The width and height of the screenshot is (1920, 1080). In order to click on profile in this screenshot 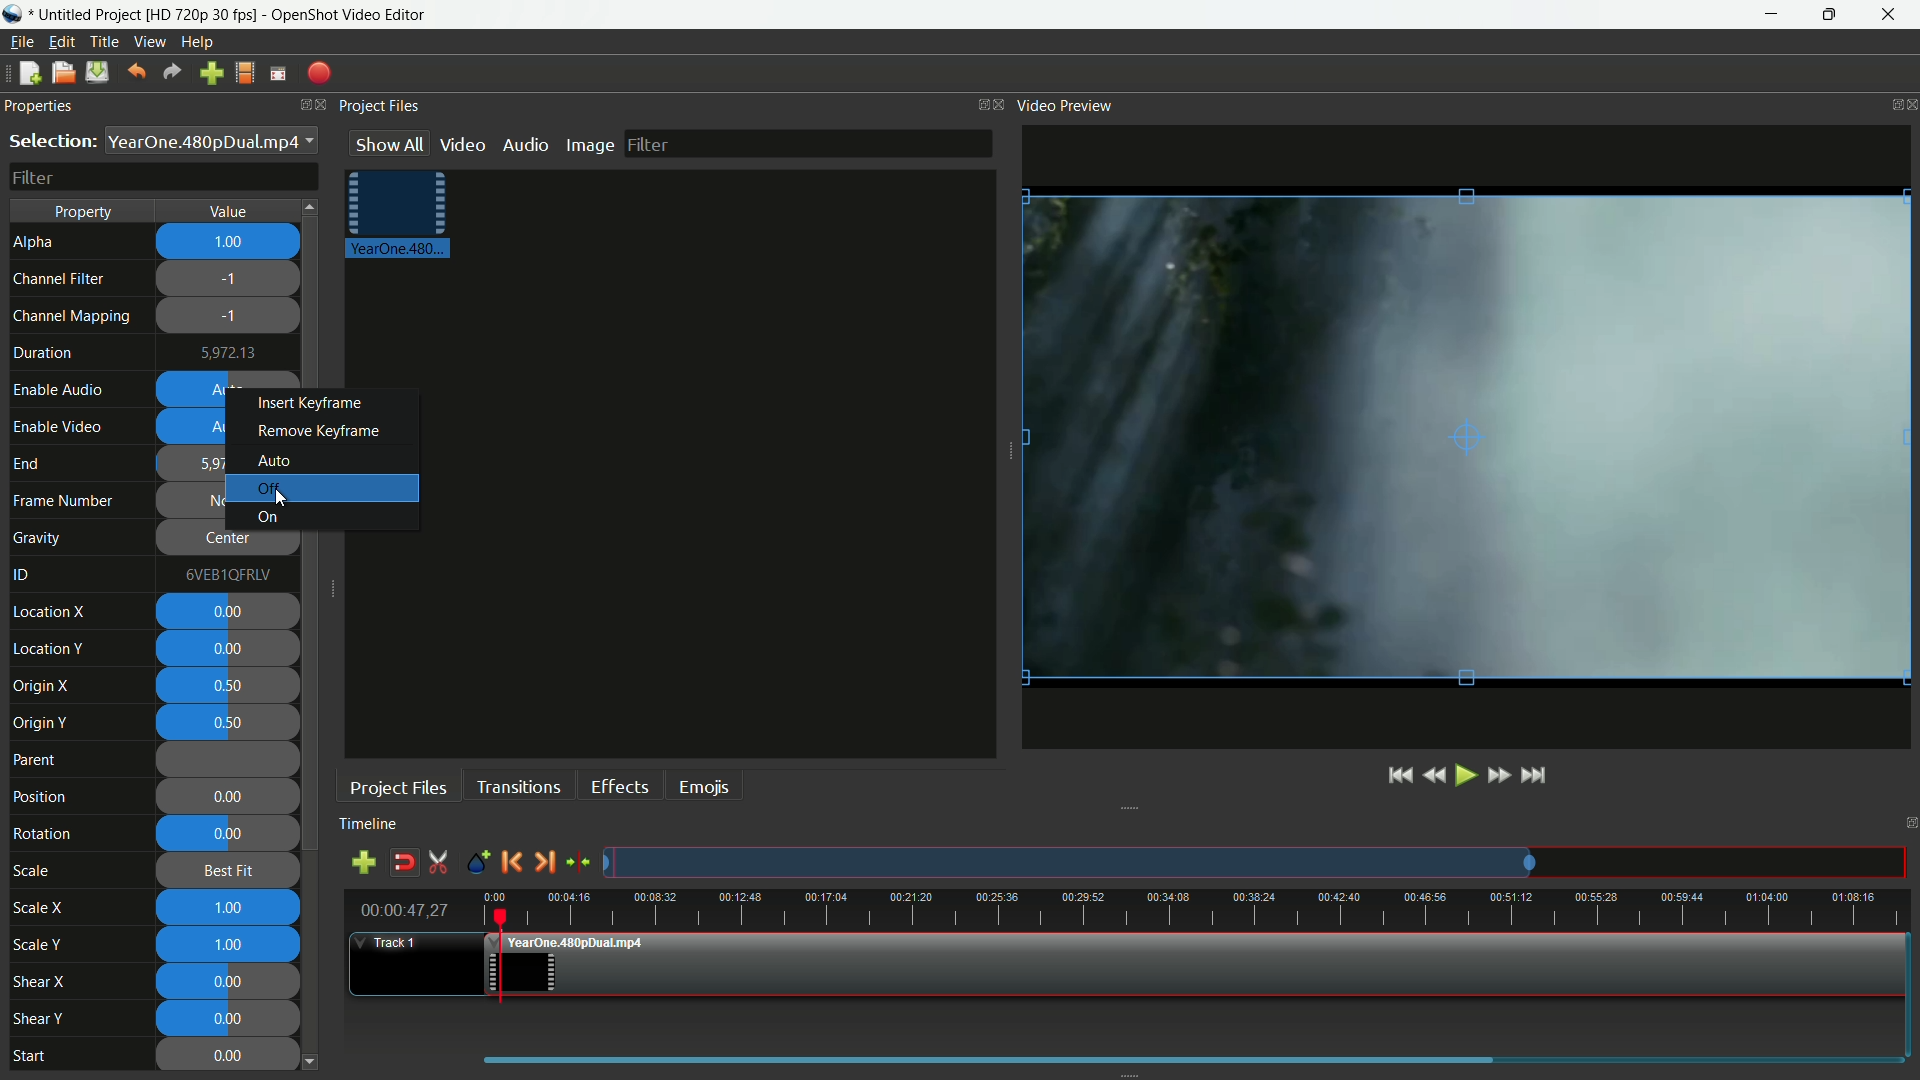, I will do `click(243, 73)`.